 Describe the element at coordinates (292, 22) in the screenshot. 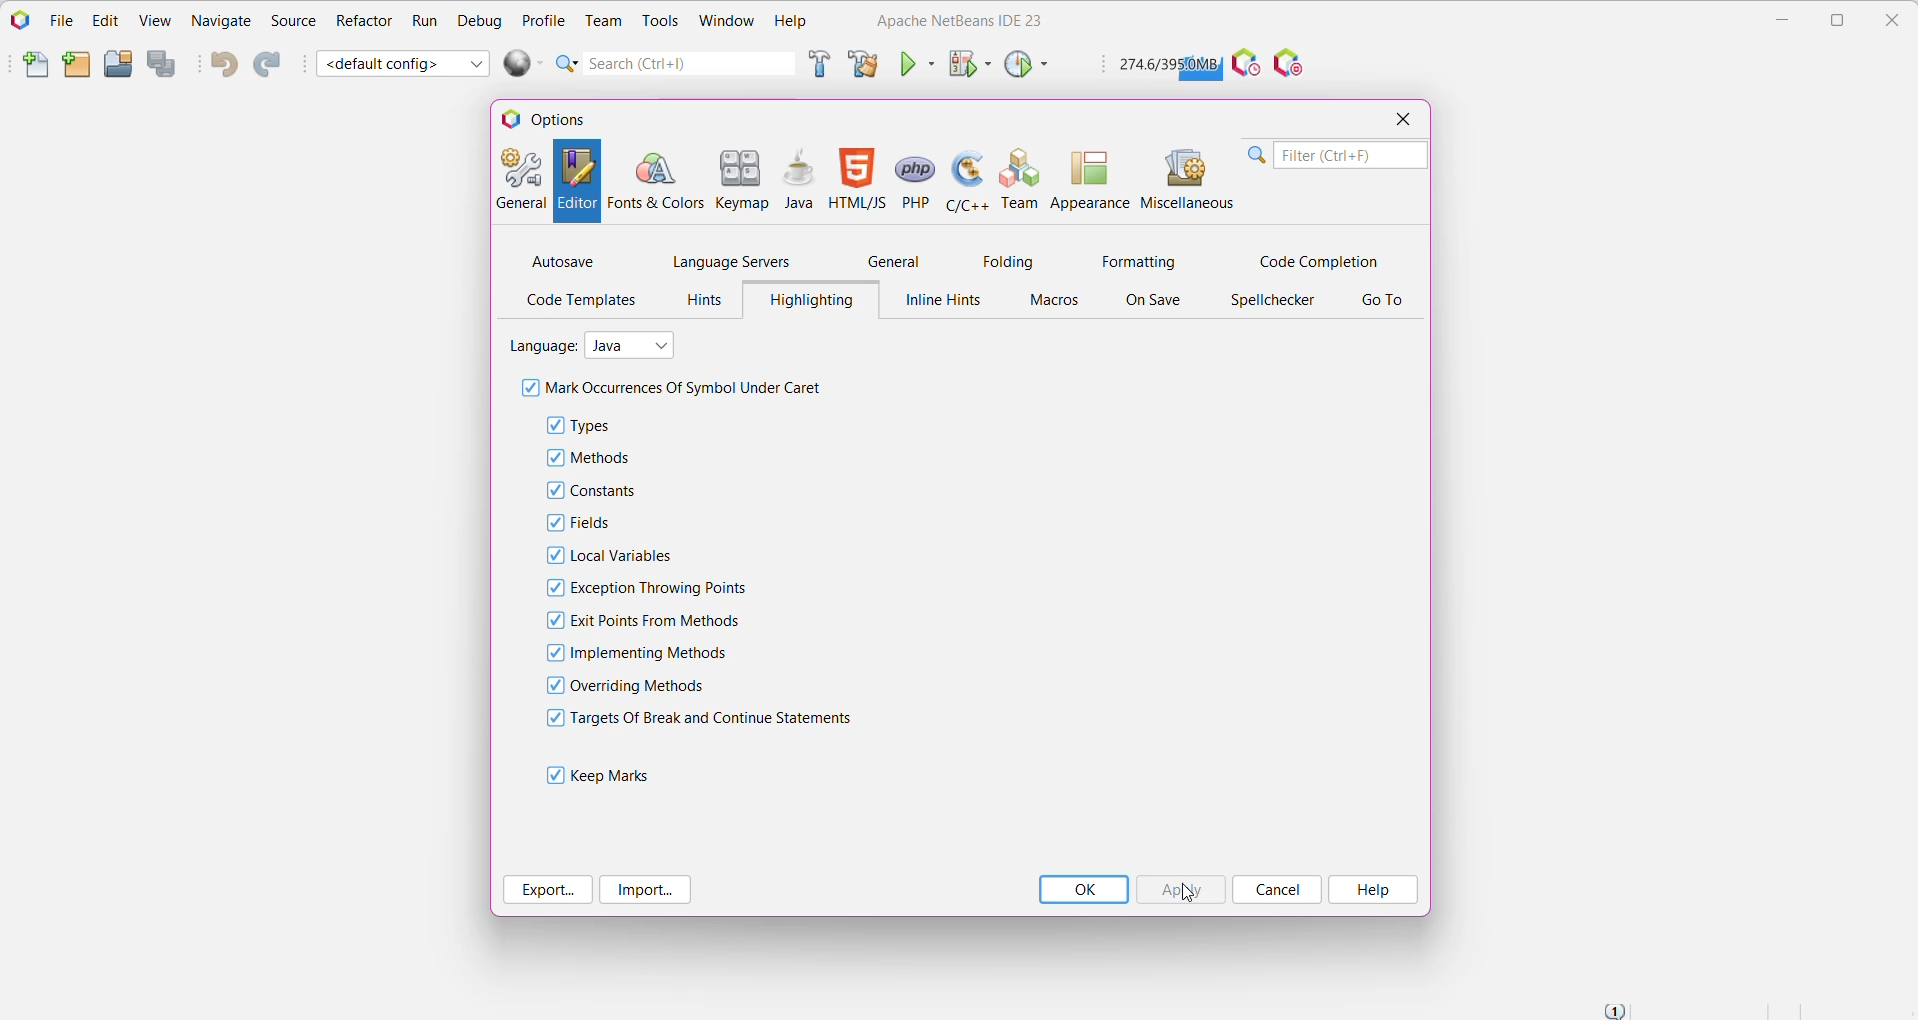

I see `Source` at that location.